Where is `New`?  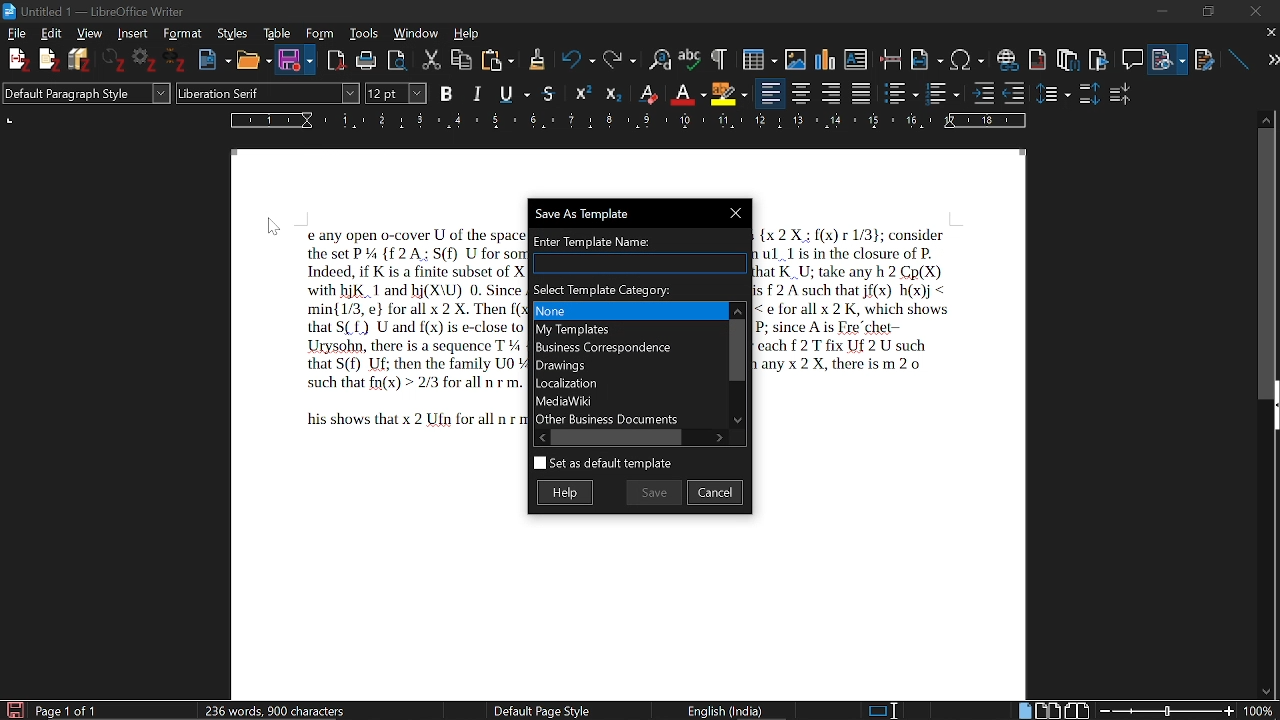 New is located at coordinates (214, 58).